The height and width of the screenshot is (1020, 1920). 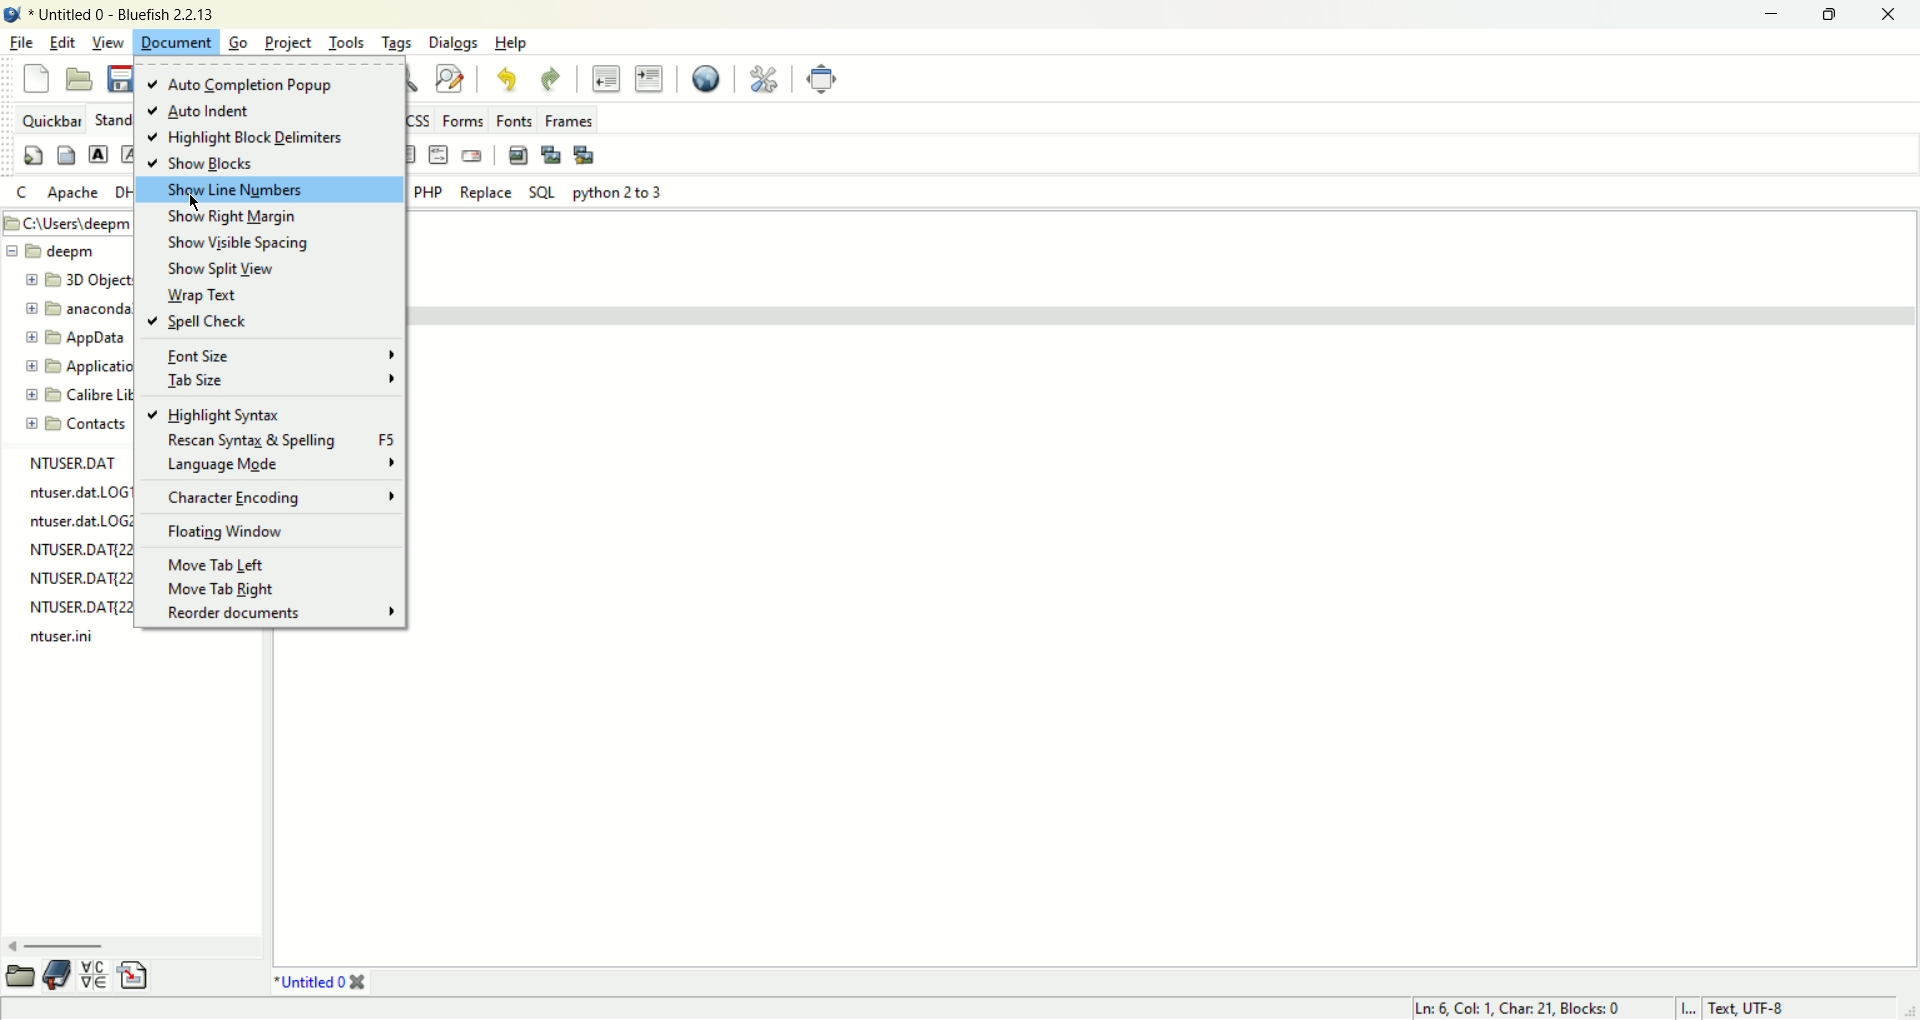 What do you see at coordinates (1829, 15) in the screenshot?
I see `maximize` at bounding box center [1829, 15].